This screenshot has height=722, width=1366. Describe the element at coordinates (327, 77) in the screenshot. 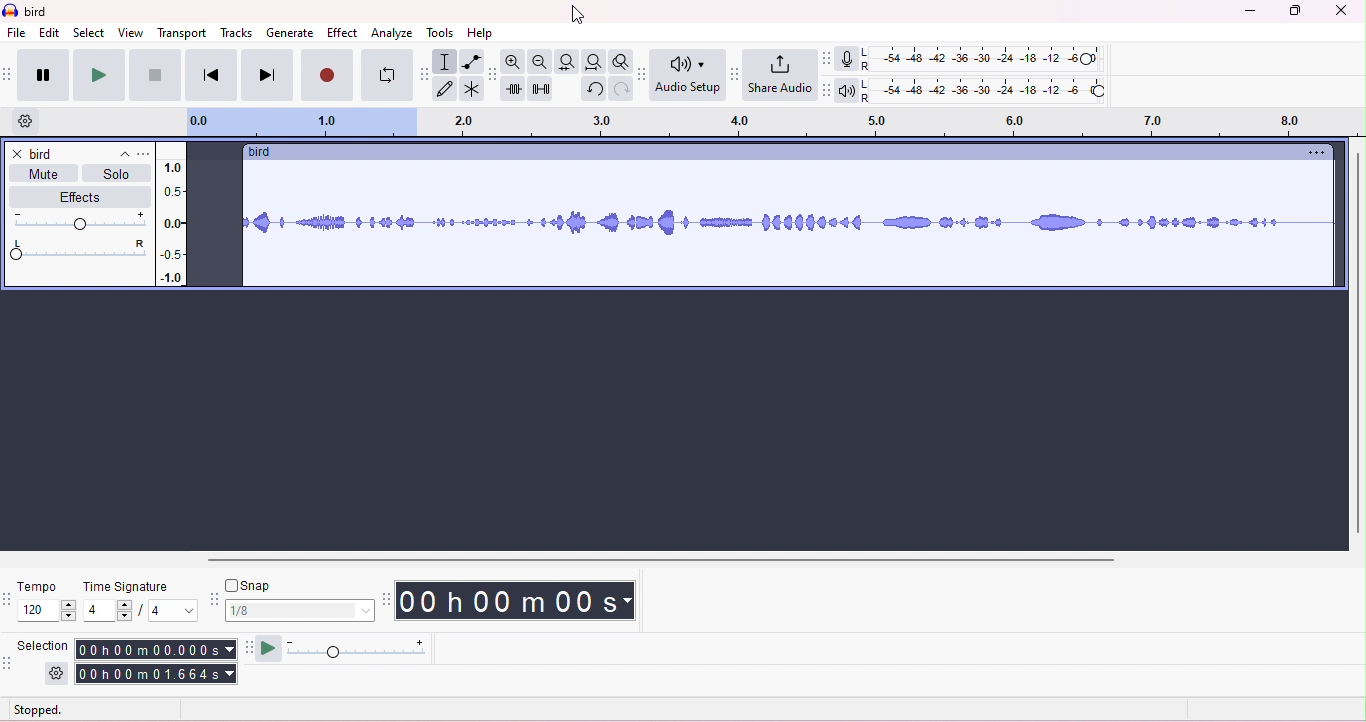

I see `record` at that location.